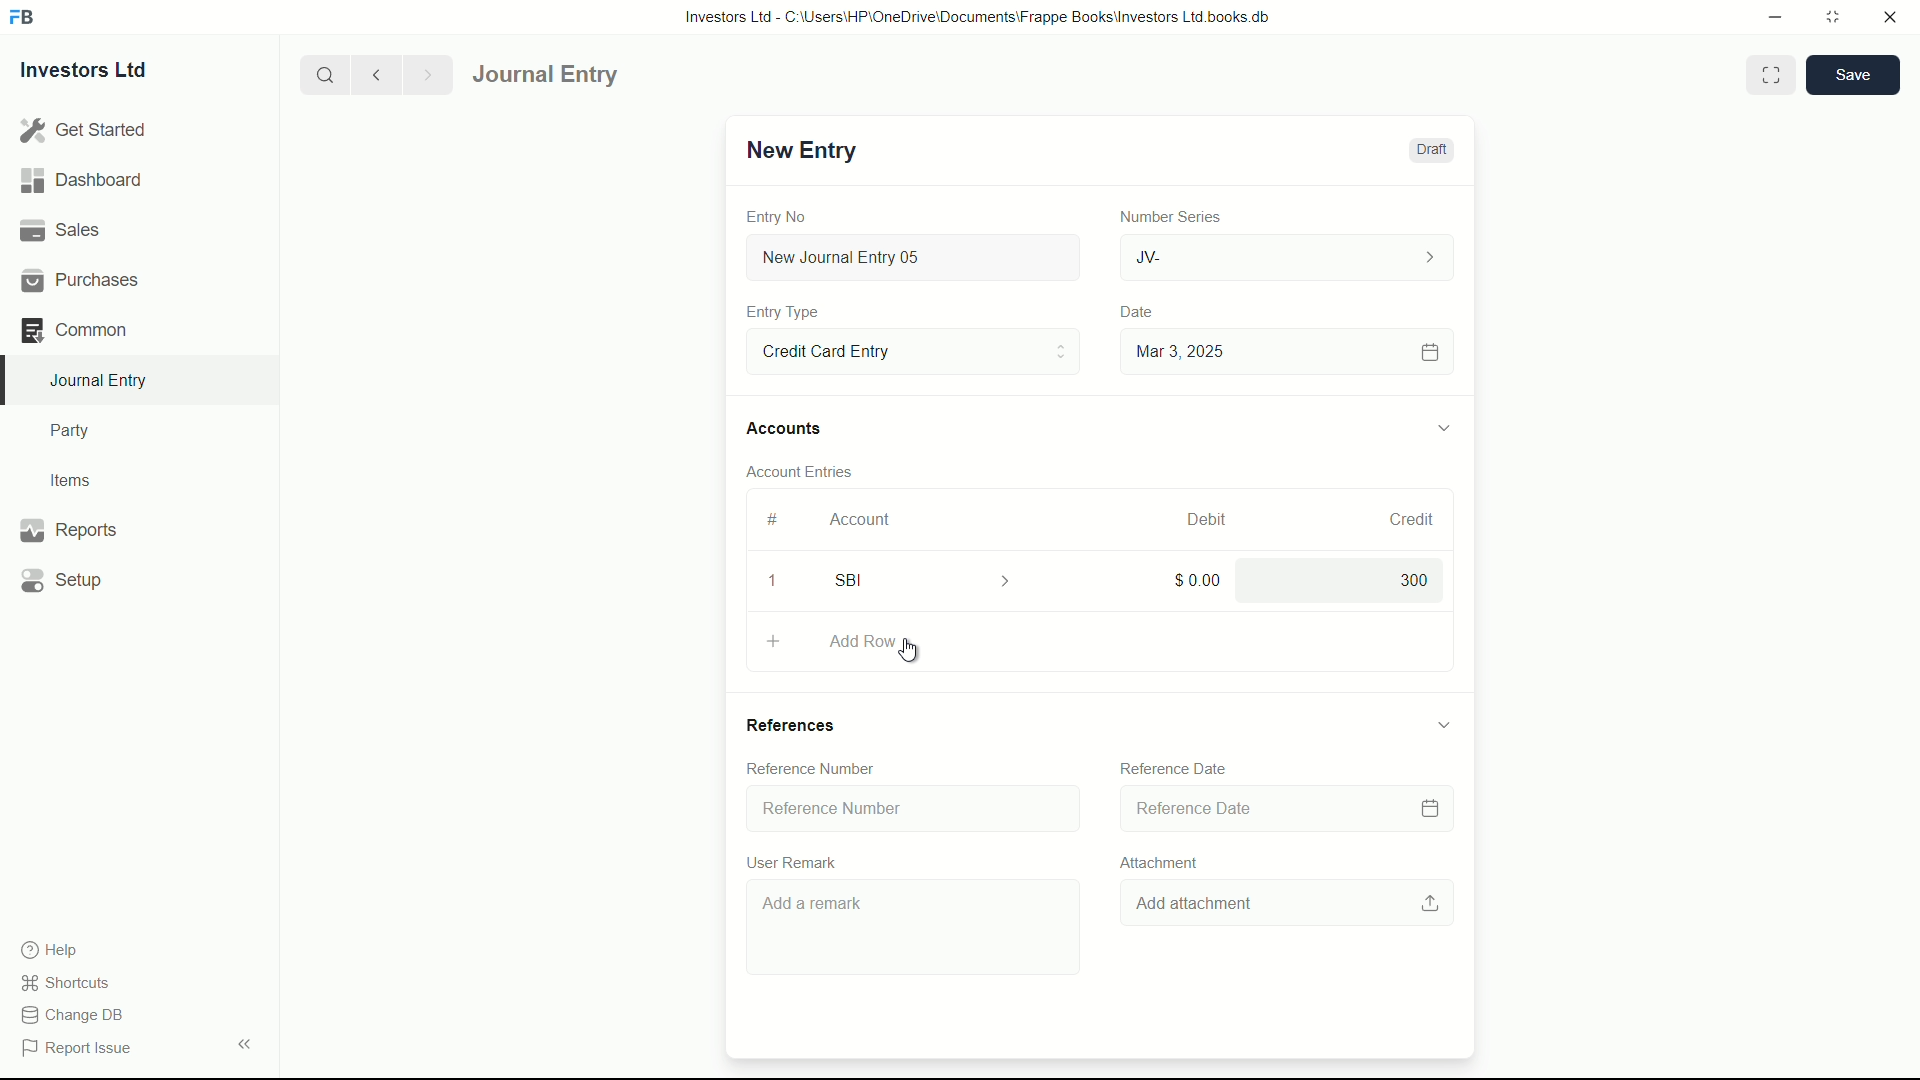  I want to click on Reference Date, so click(1284, 807).